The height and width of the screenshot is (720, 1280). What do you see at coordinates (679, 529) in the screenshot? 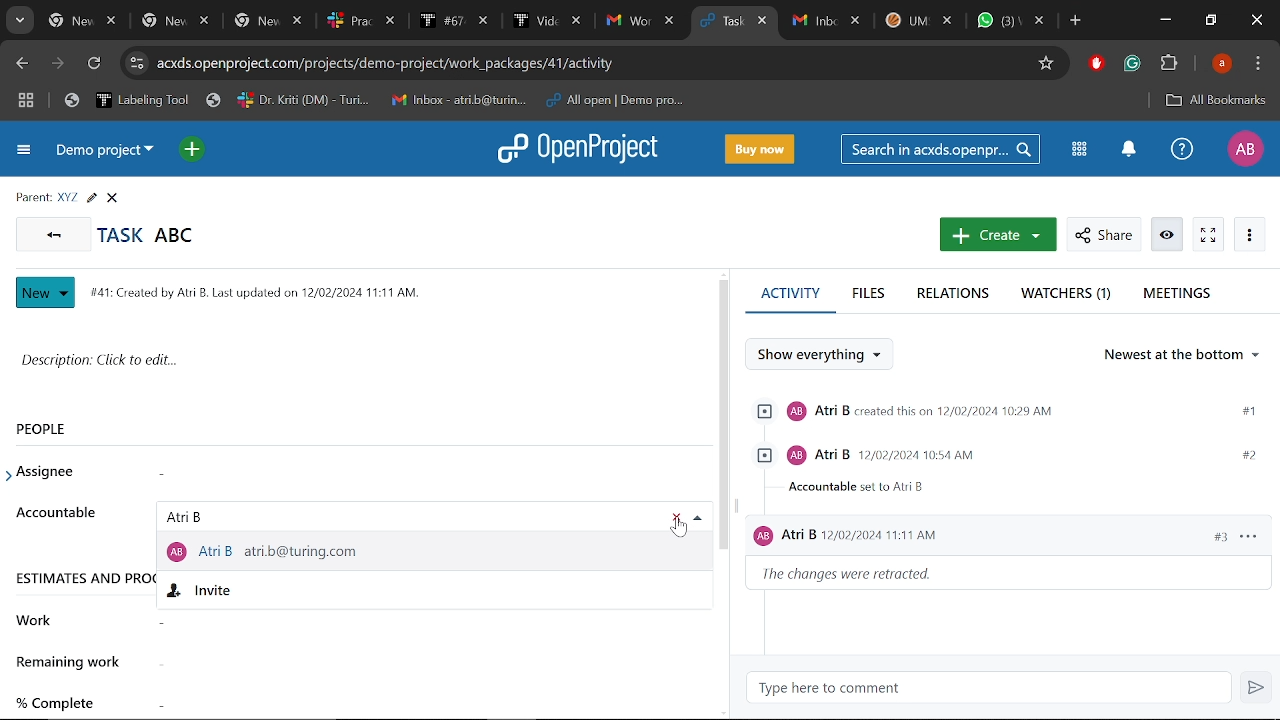
I see `cursor` at bounding box center [679, 529].